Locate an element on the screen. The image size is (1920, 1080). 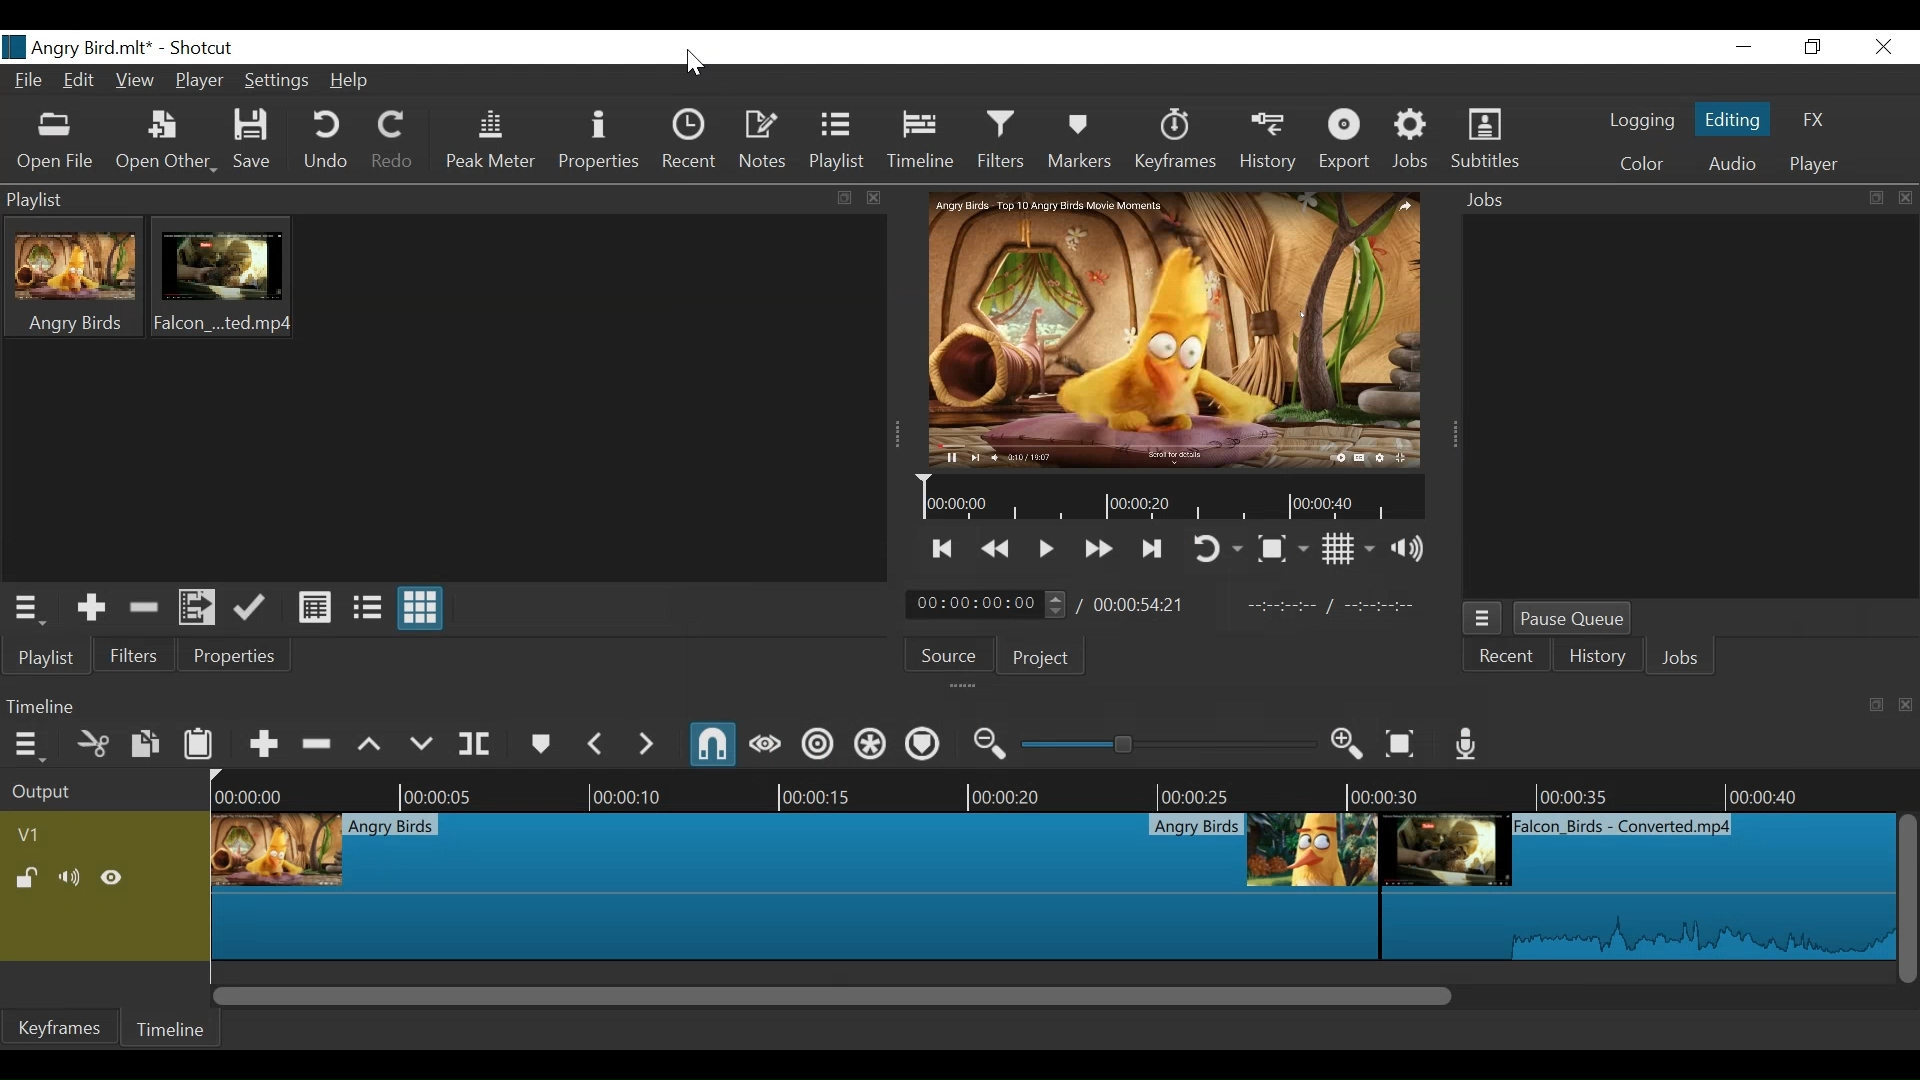
Open File is located at coordinates (55, 142).